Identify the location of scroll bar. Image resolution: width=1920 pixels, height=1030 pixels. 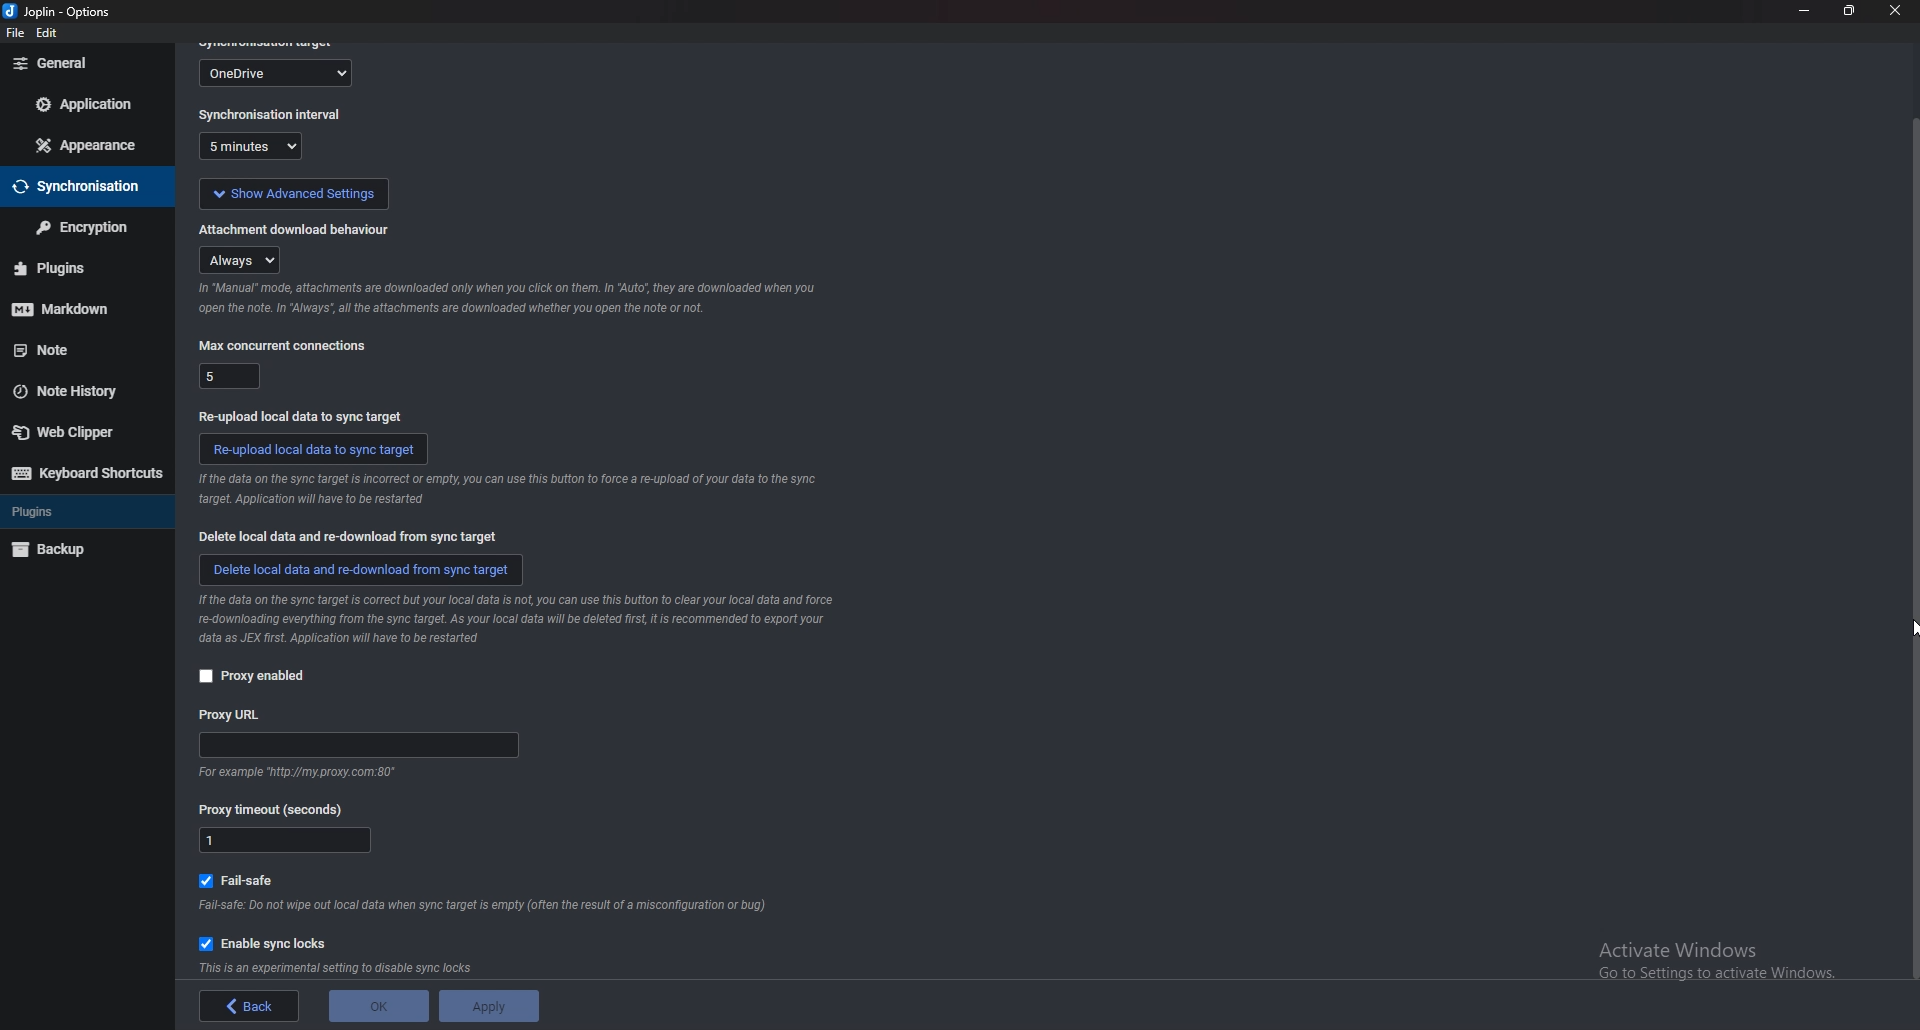
(1912, 550).